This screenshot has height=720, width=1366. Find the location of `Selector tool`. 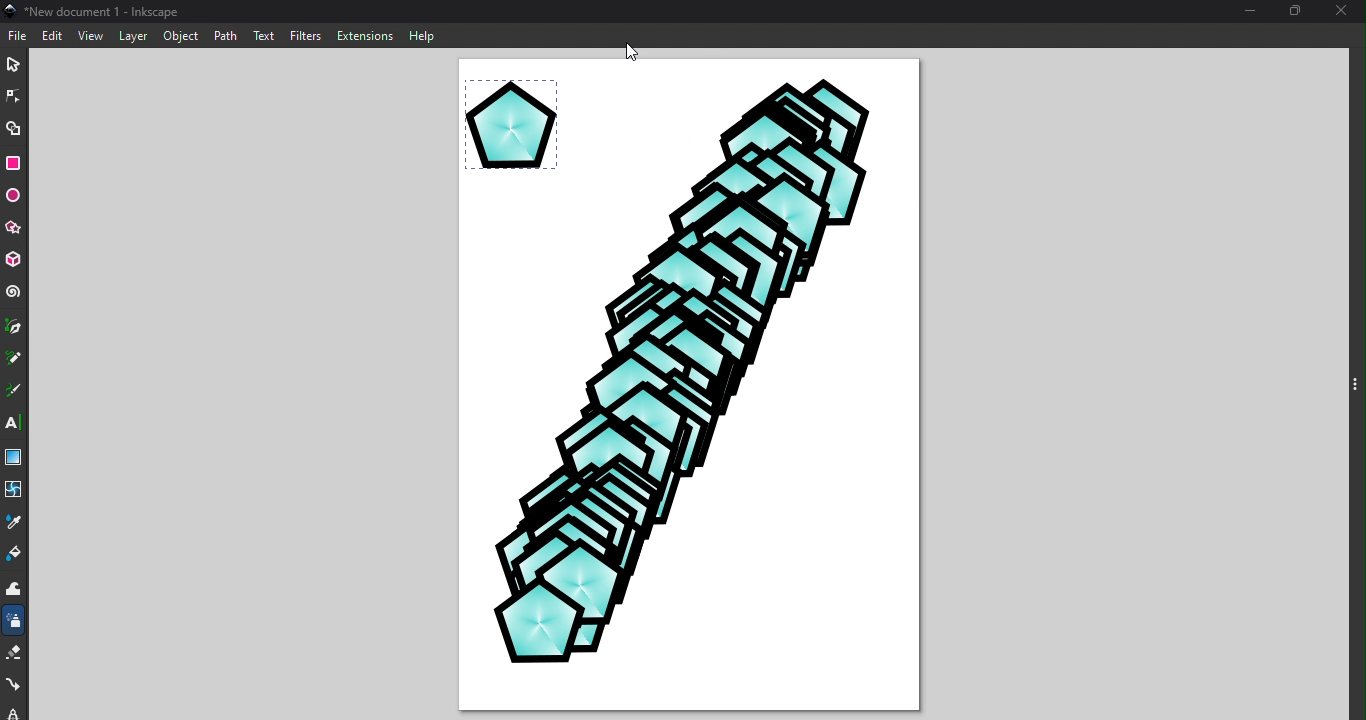

Selector tool is located at coordinates (13, 63).